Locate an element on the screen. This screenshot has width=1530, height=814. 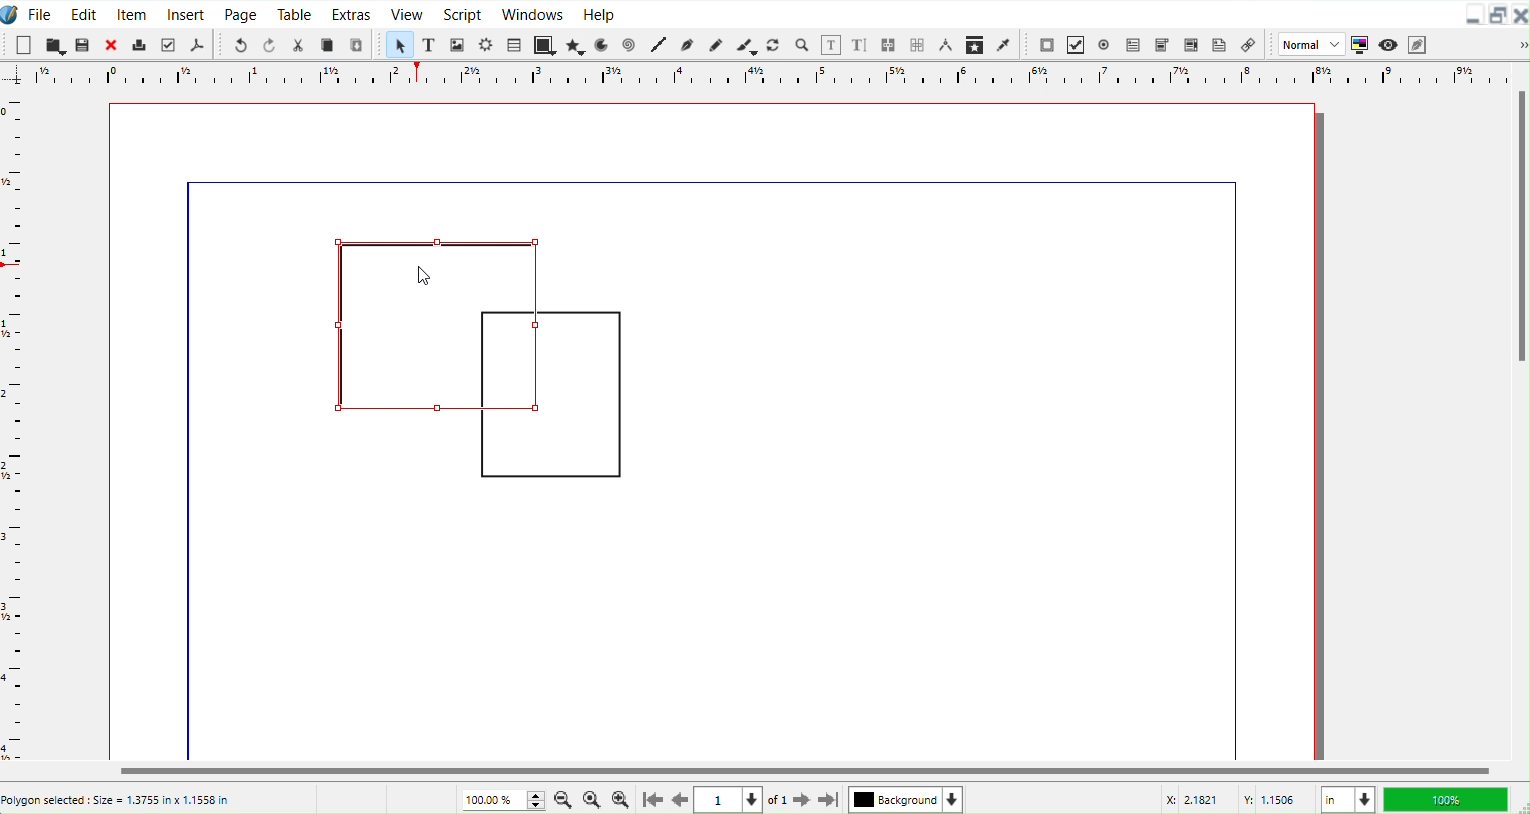
Close is located at coordinates (109, 45).